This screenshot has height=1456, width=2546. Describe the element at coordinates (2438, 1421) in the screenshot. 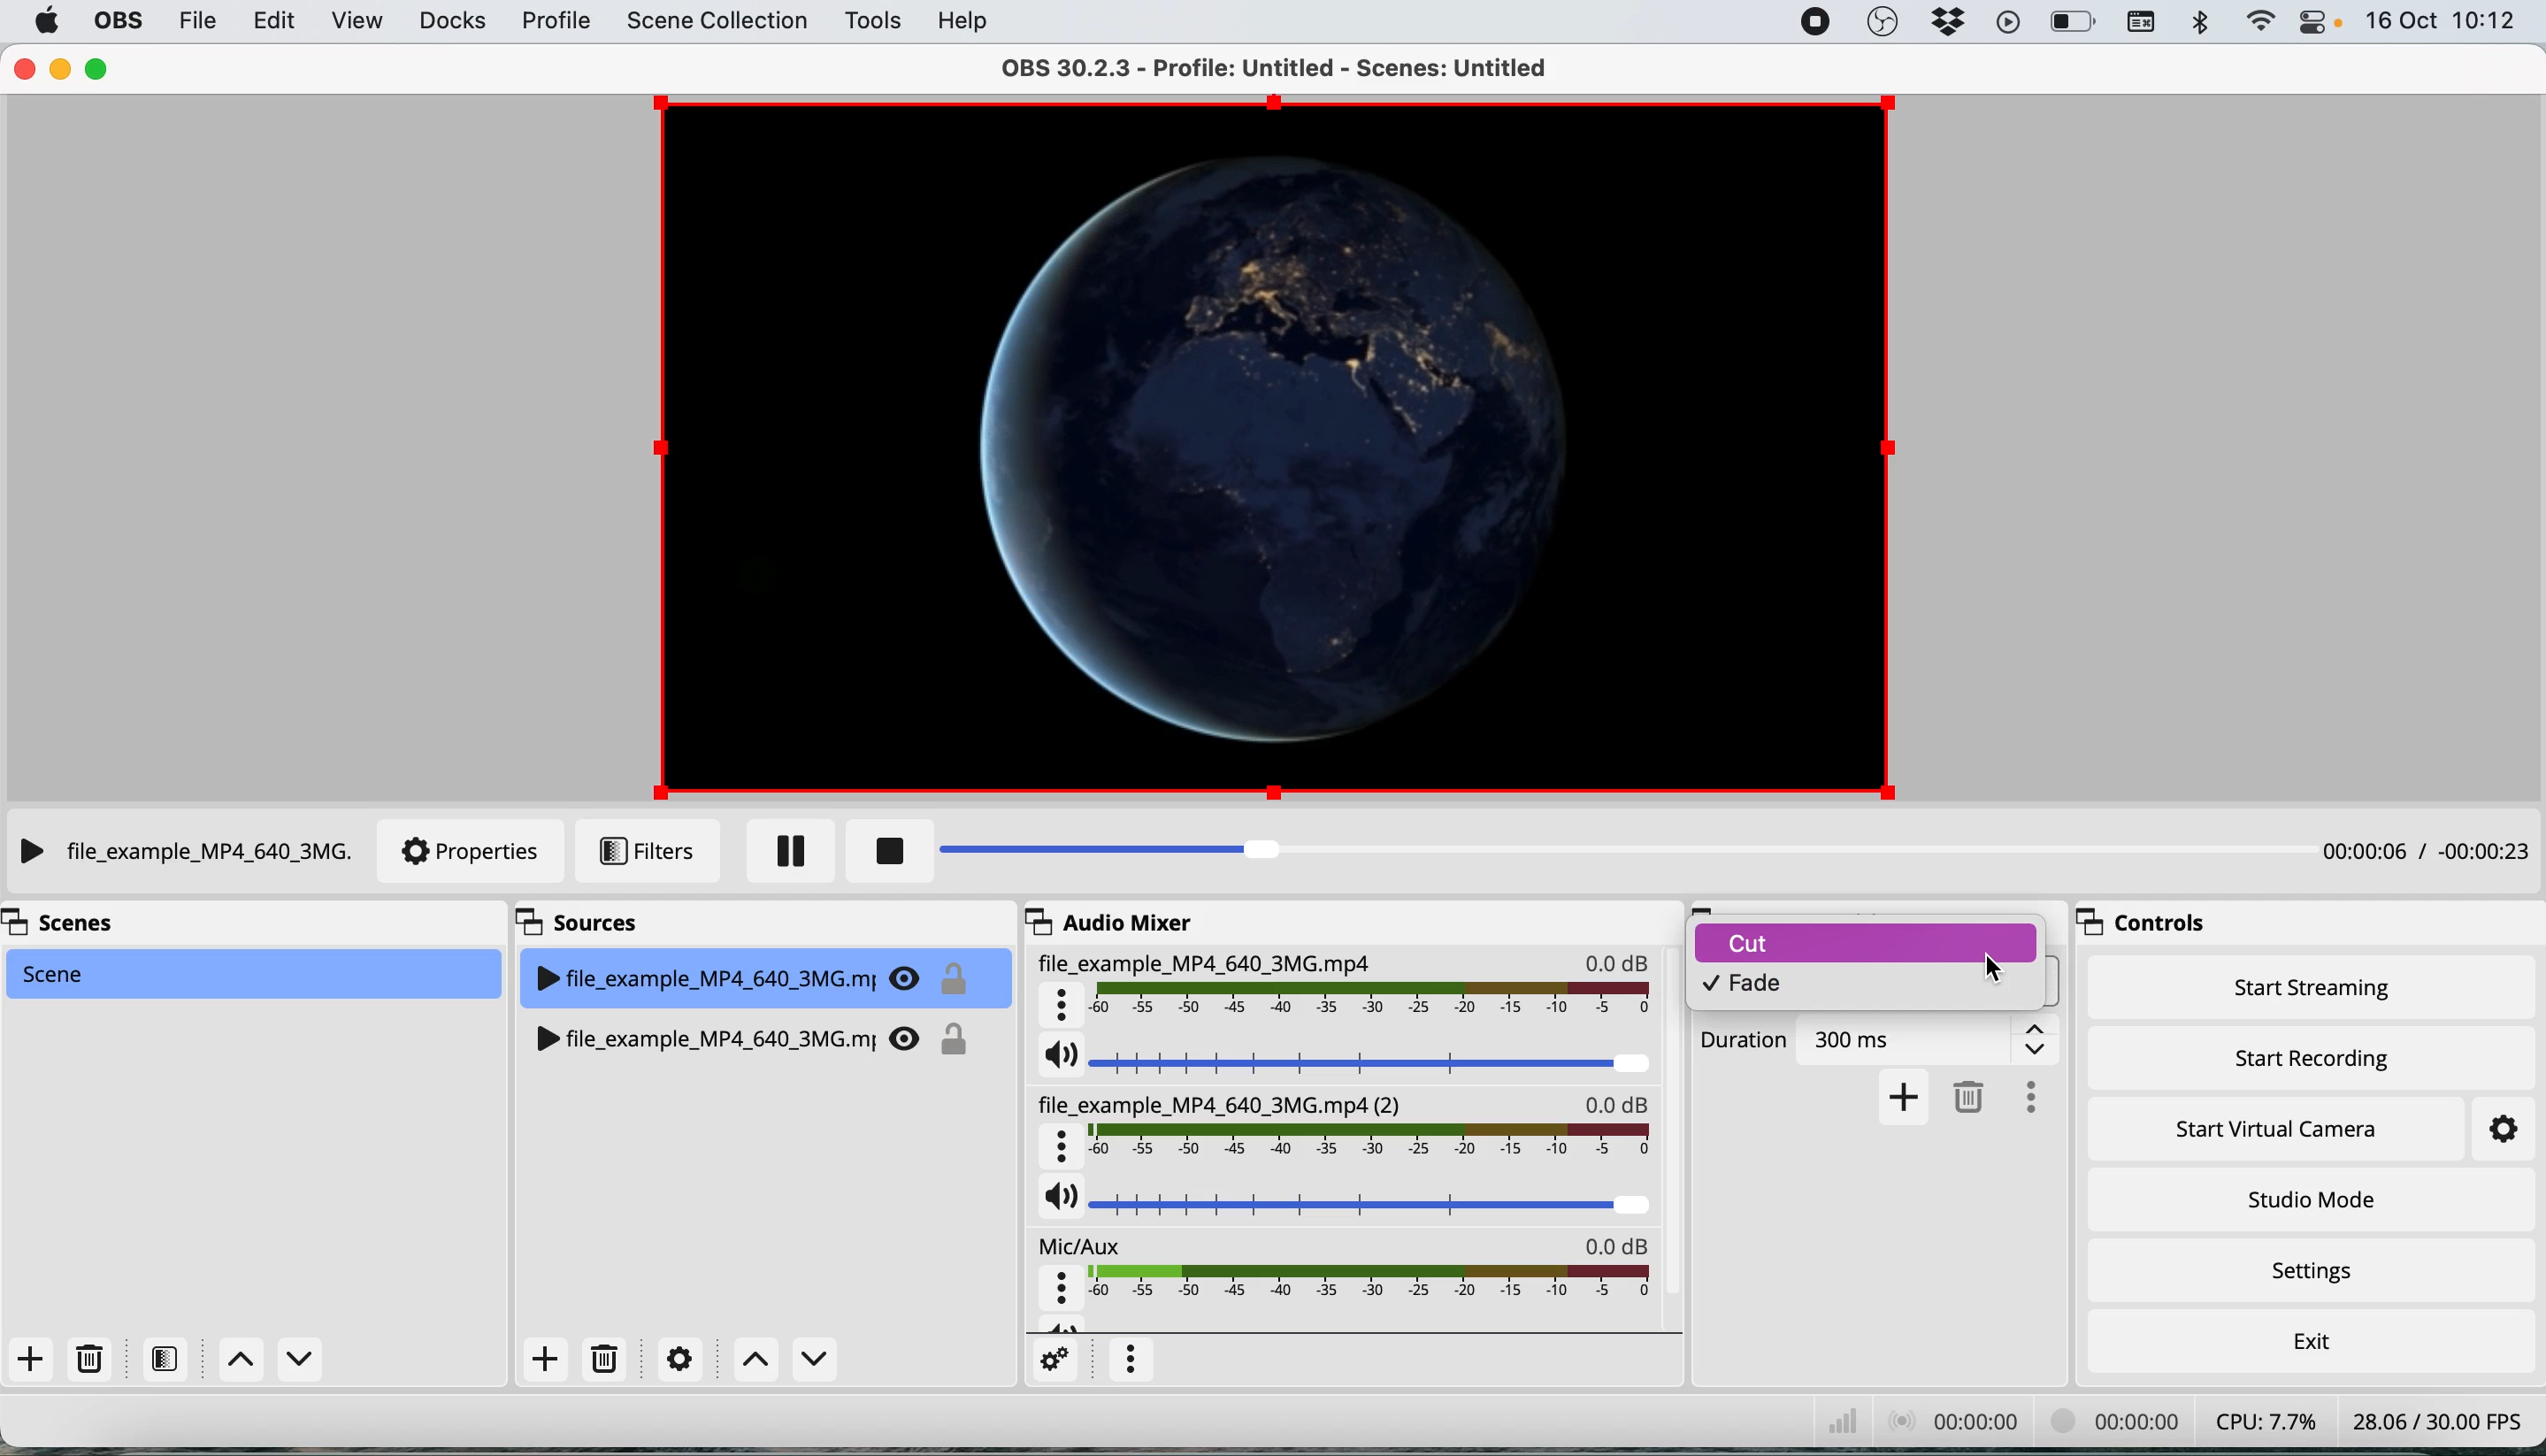

I see `28.06 /30.00 FPS` at that location.